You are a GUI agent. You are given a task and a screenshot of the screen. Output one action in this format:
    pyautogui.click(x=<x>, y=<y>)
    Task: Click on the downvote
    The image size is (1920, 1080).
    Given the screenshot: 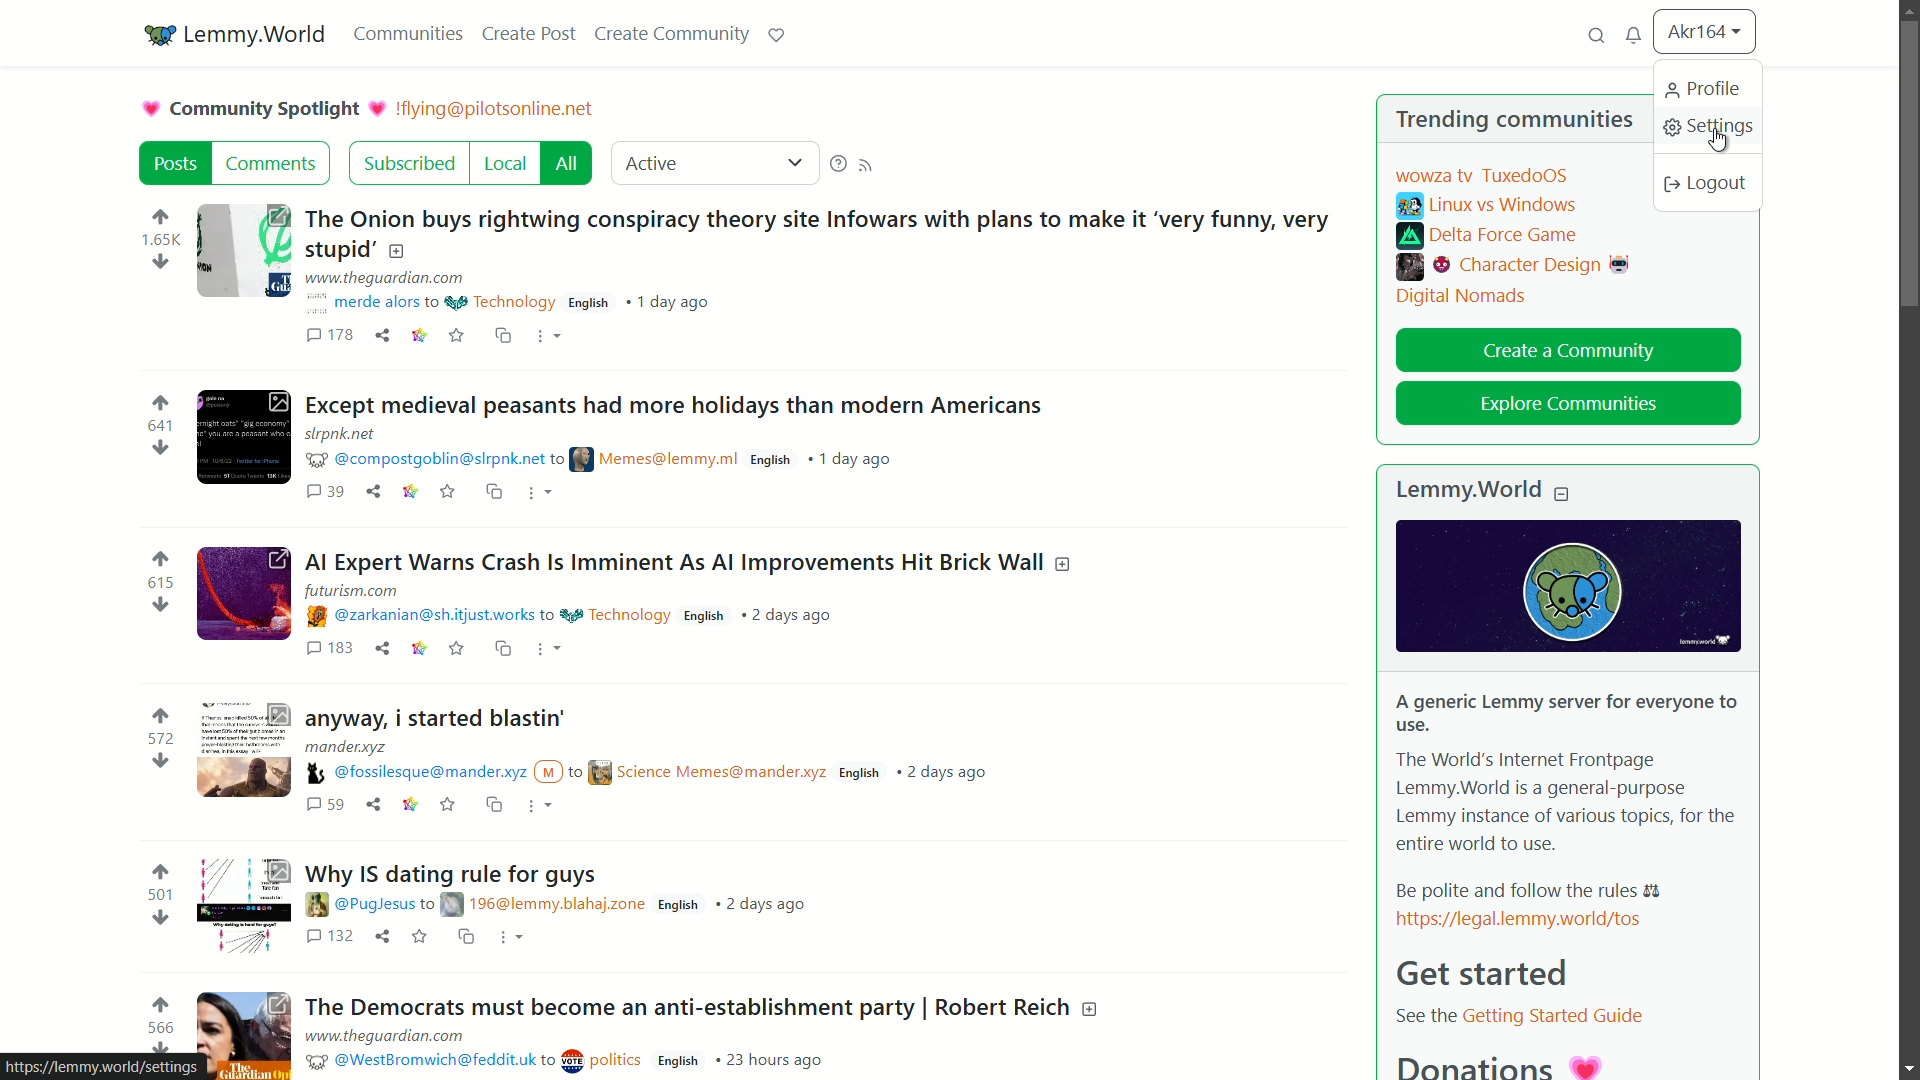 What is the action you would take?
    pyautogui.click(x=159, y=917)
    